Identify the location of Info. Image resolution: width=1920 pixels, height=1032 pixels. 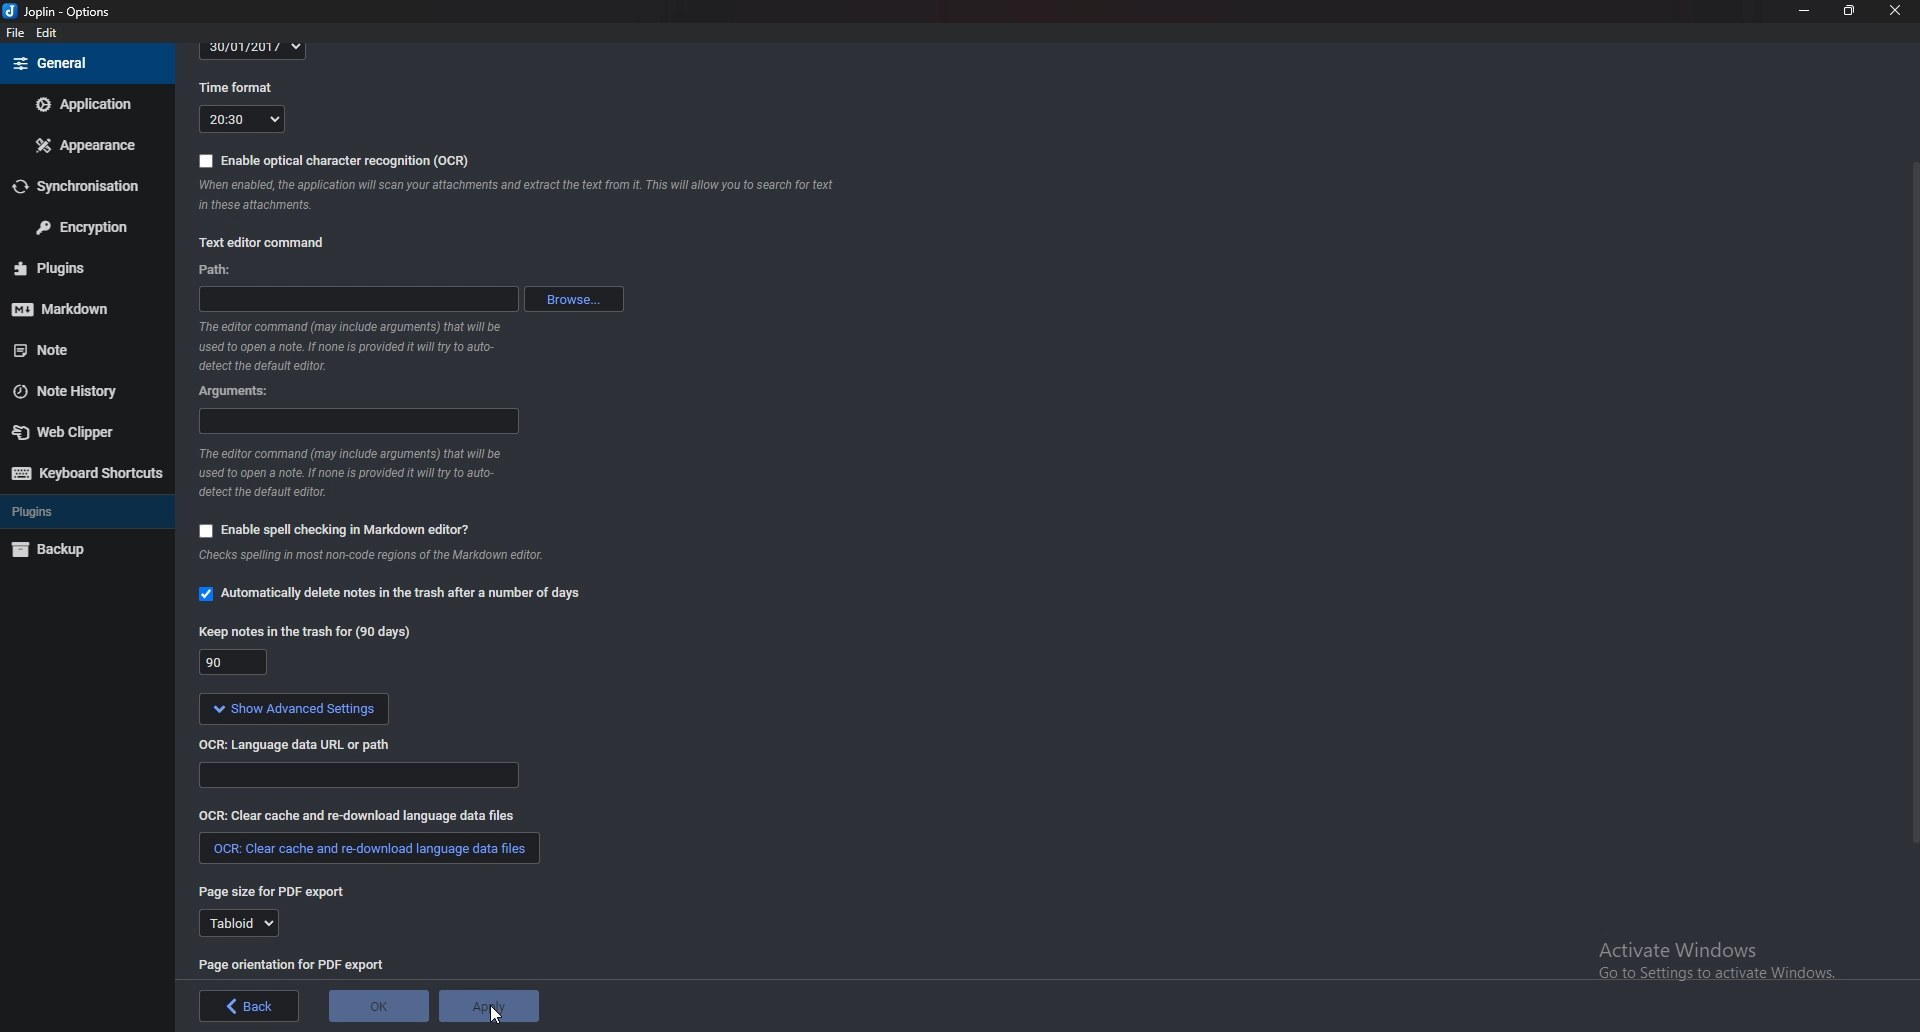
(386, 558).